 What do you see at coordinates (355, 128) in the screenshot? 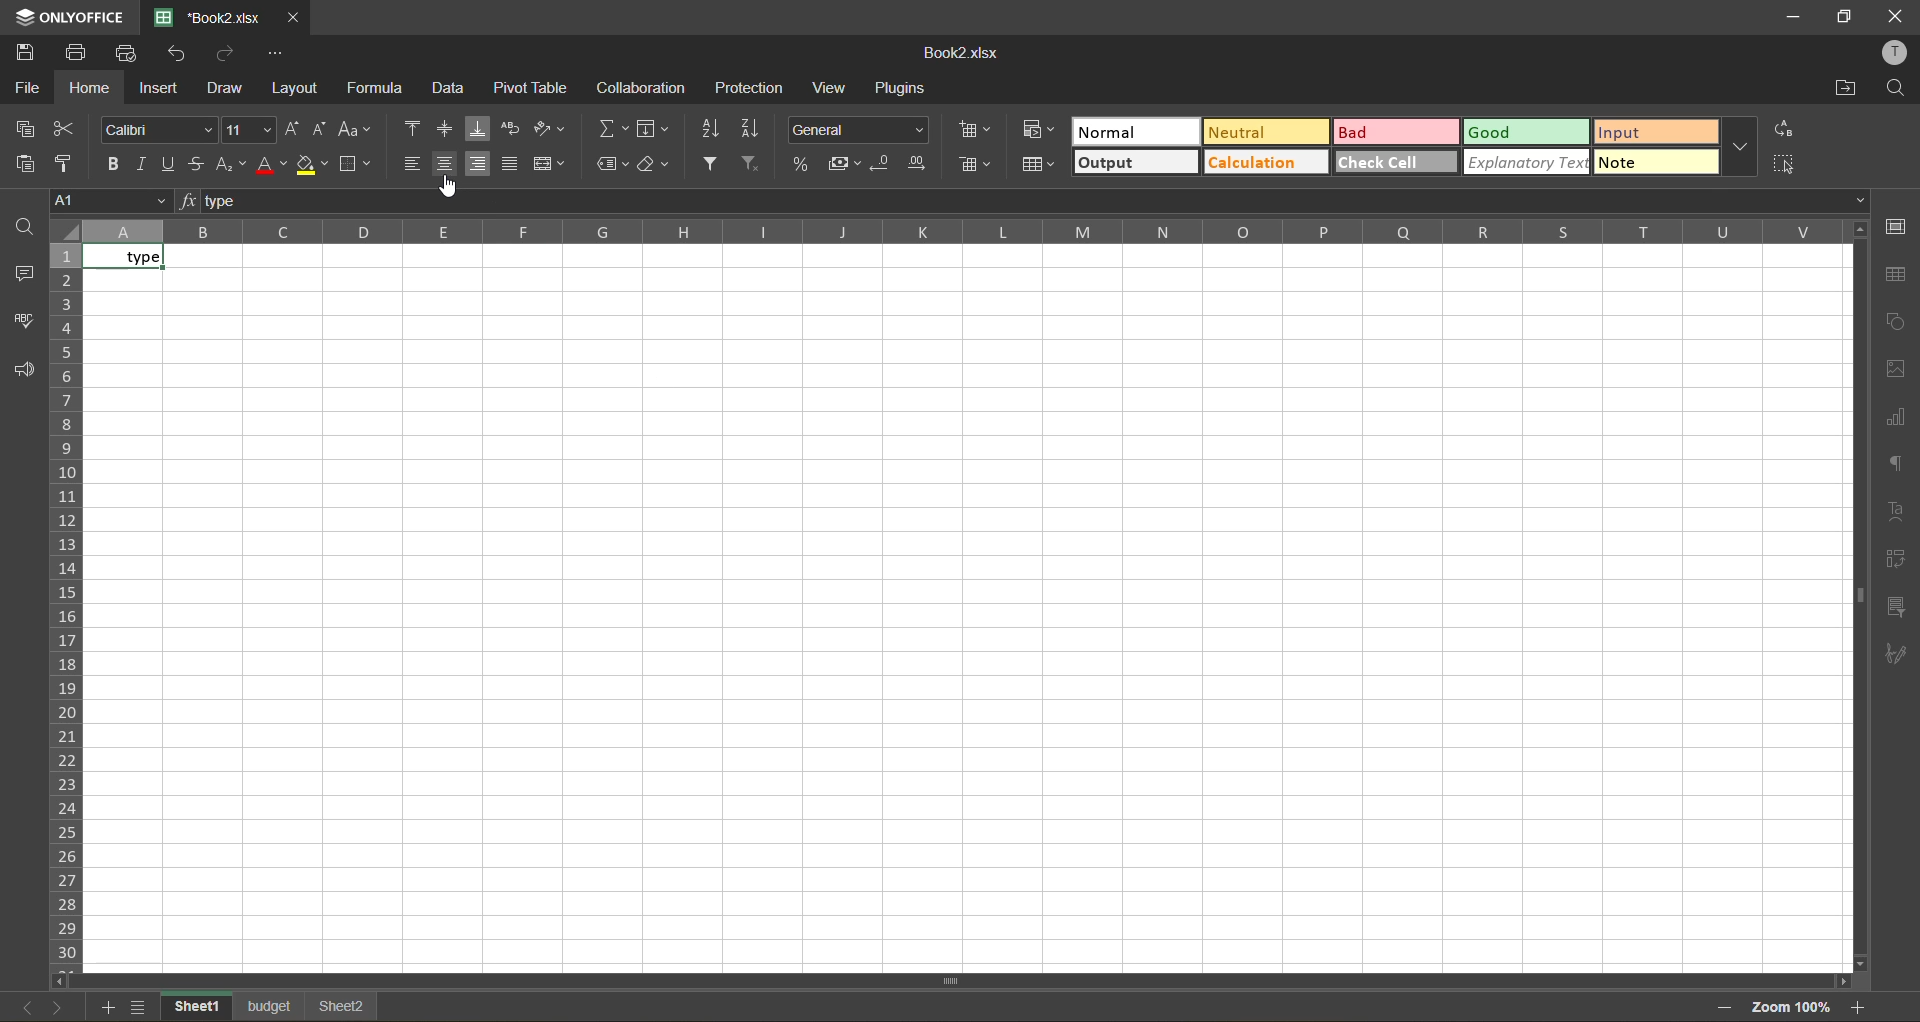
I see `change case` at bounding box center [355, 128].